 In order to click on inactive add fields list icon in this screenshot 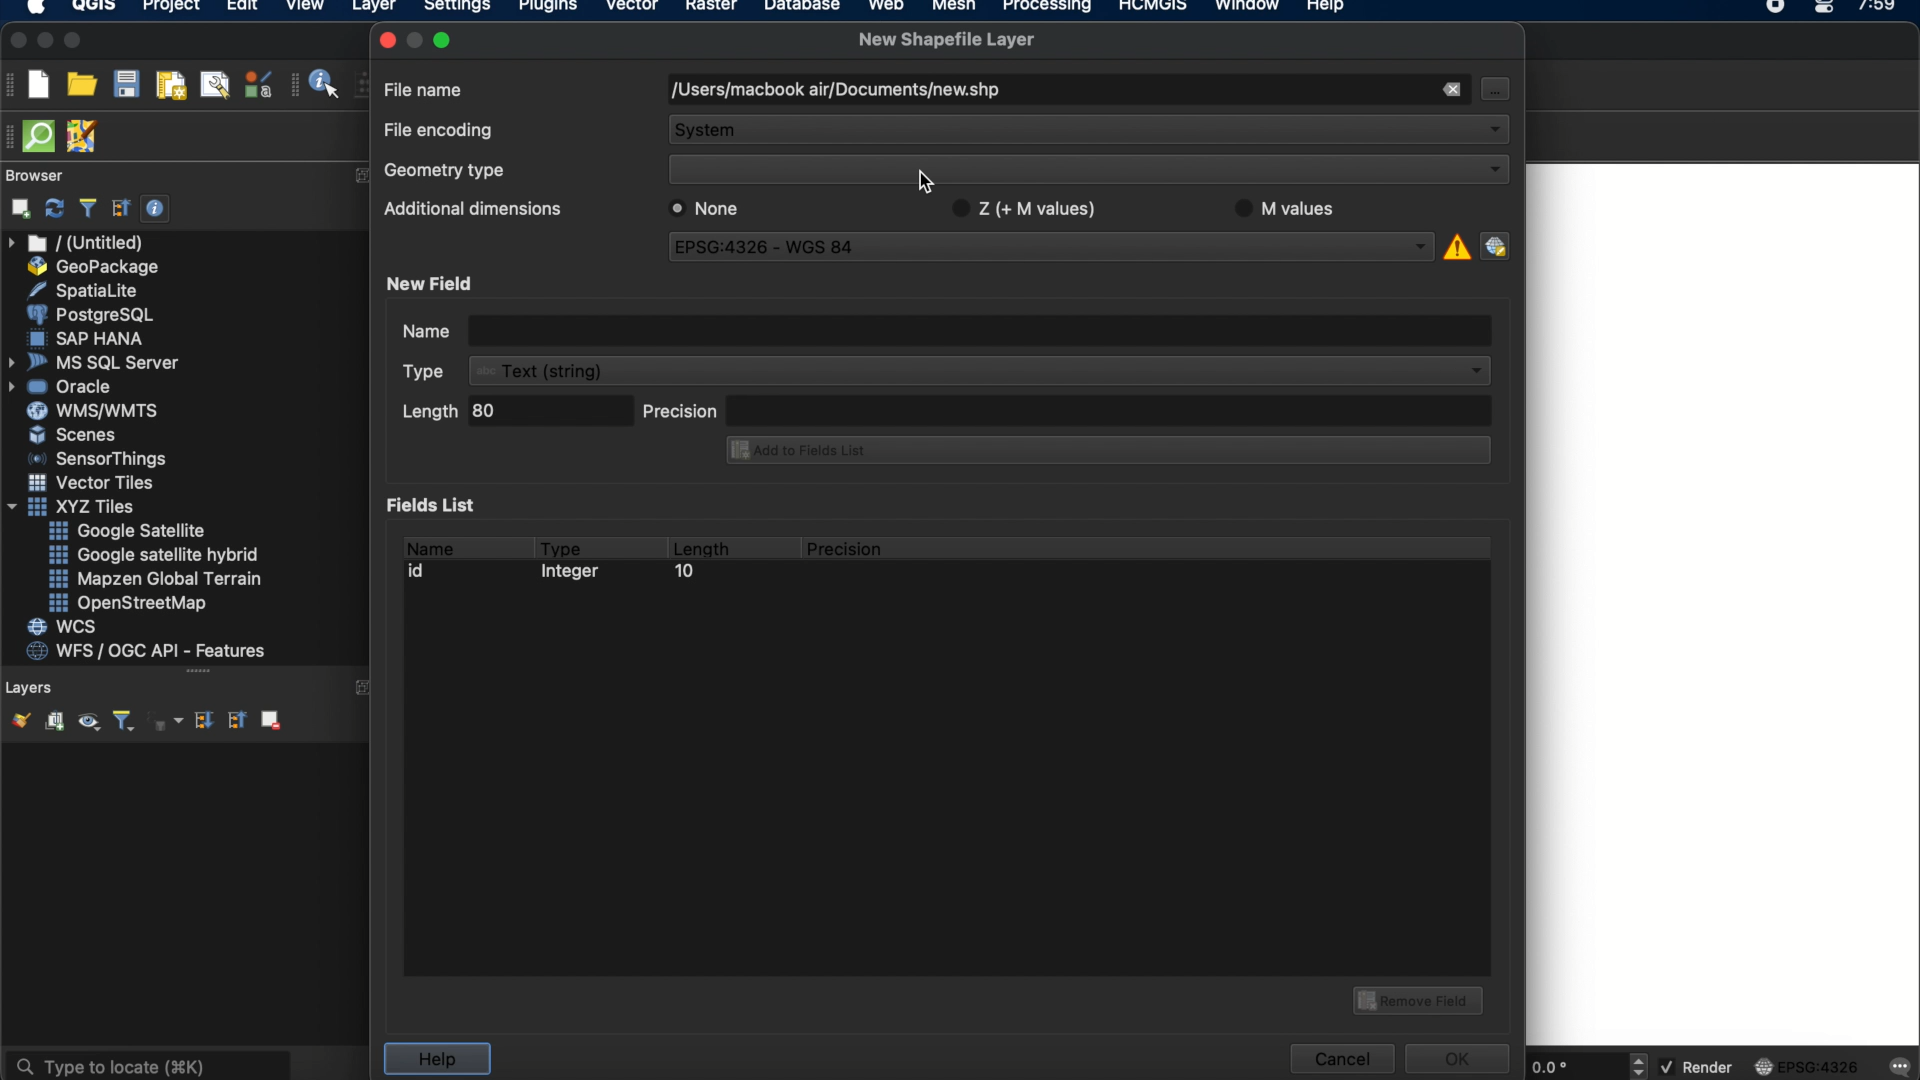, I will do `click(1105, 452)`.